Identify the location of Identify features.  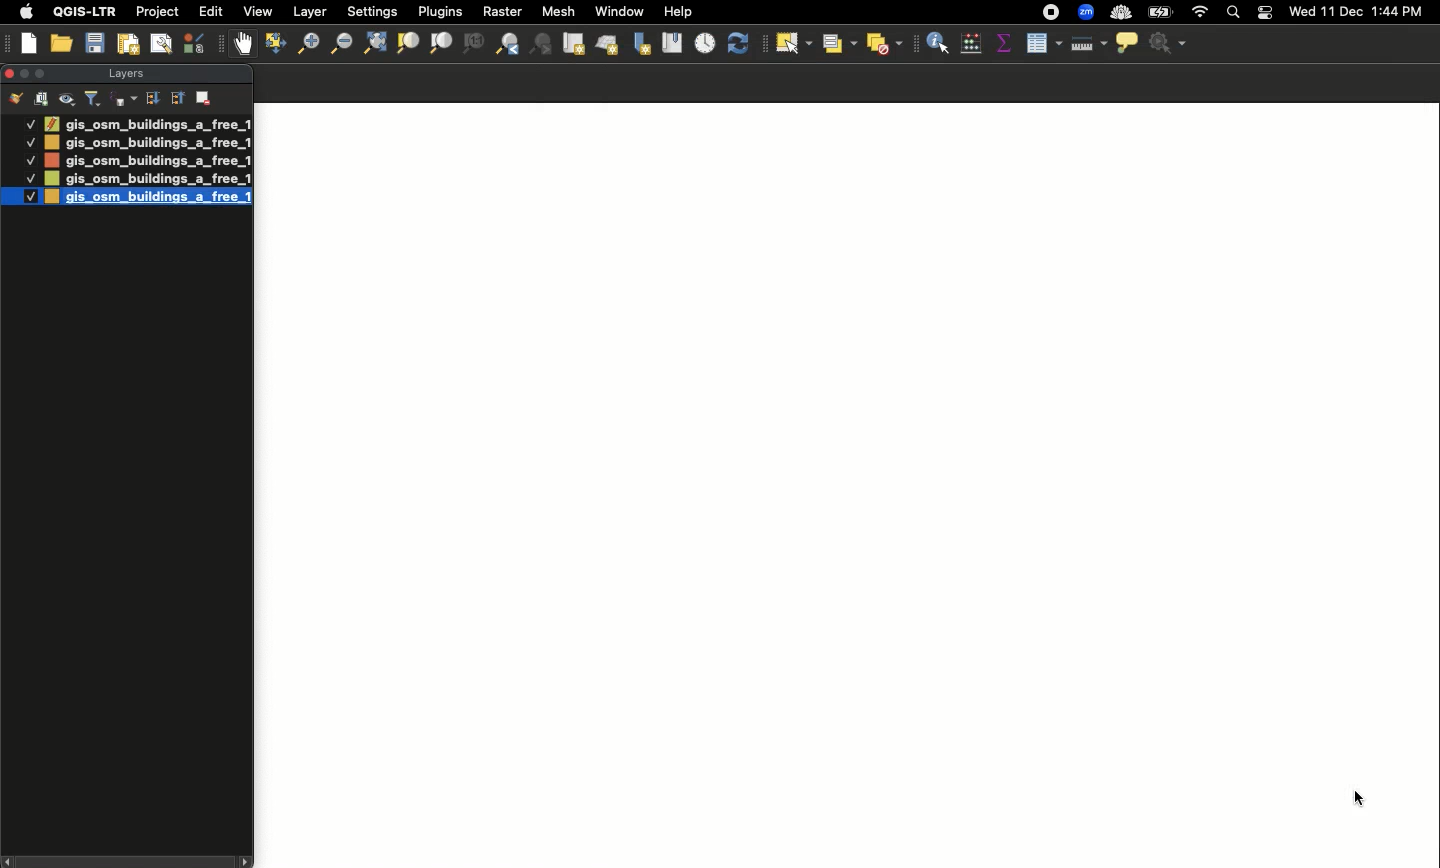
(938, 41).